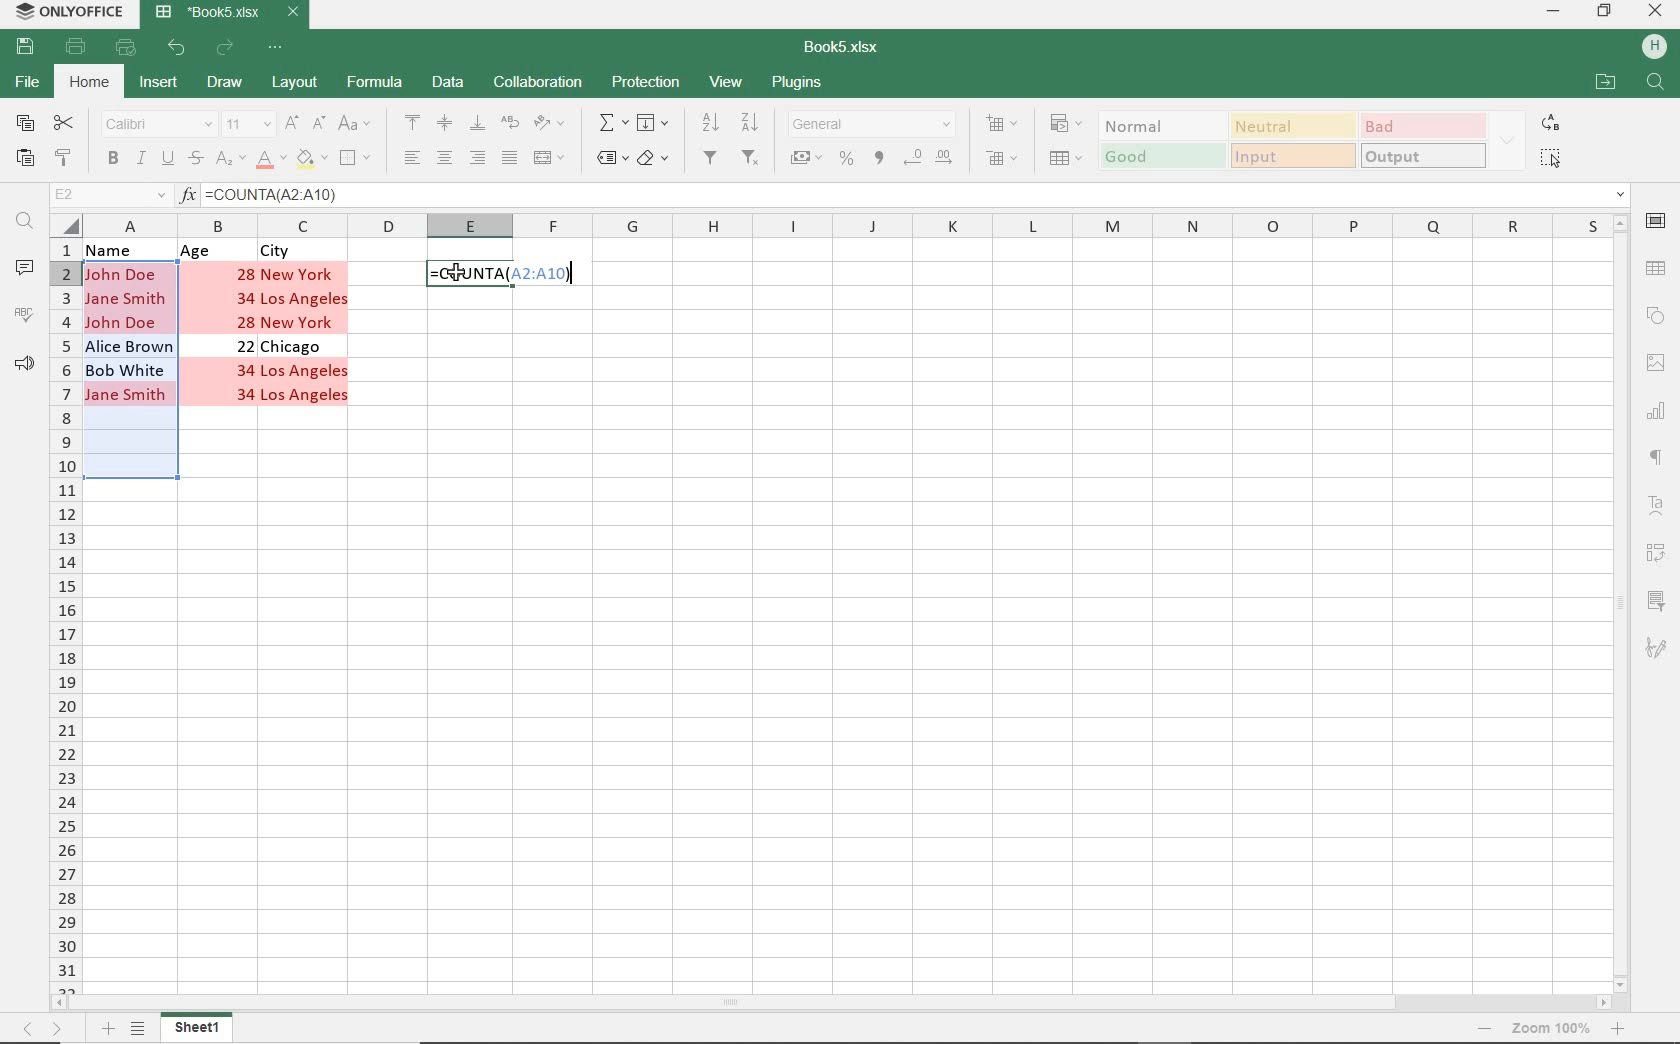  I want to click on Highlighted CELLS A2:A10, so click(136, 376).